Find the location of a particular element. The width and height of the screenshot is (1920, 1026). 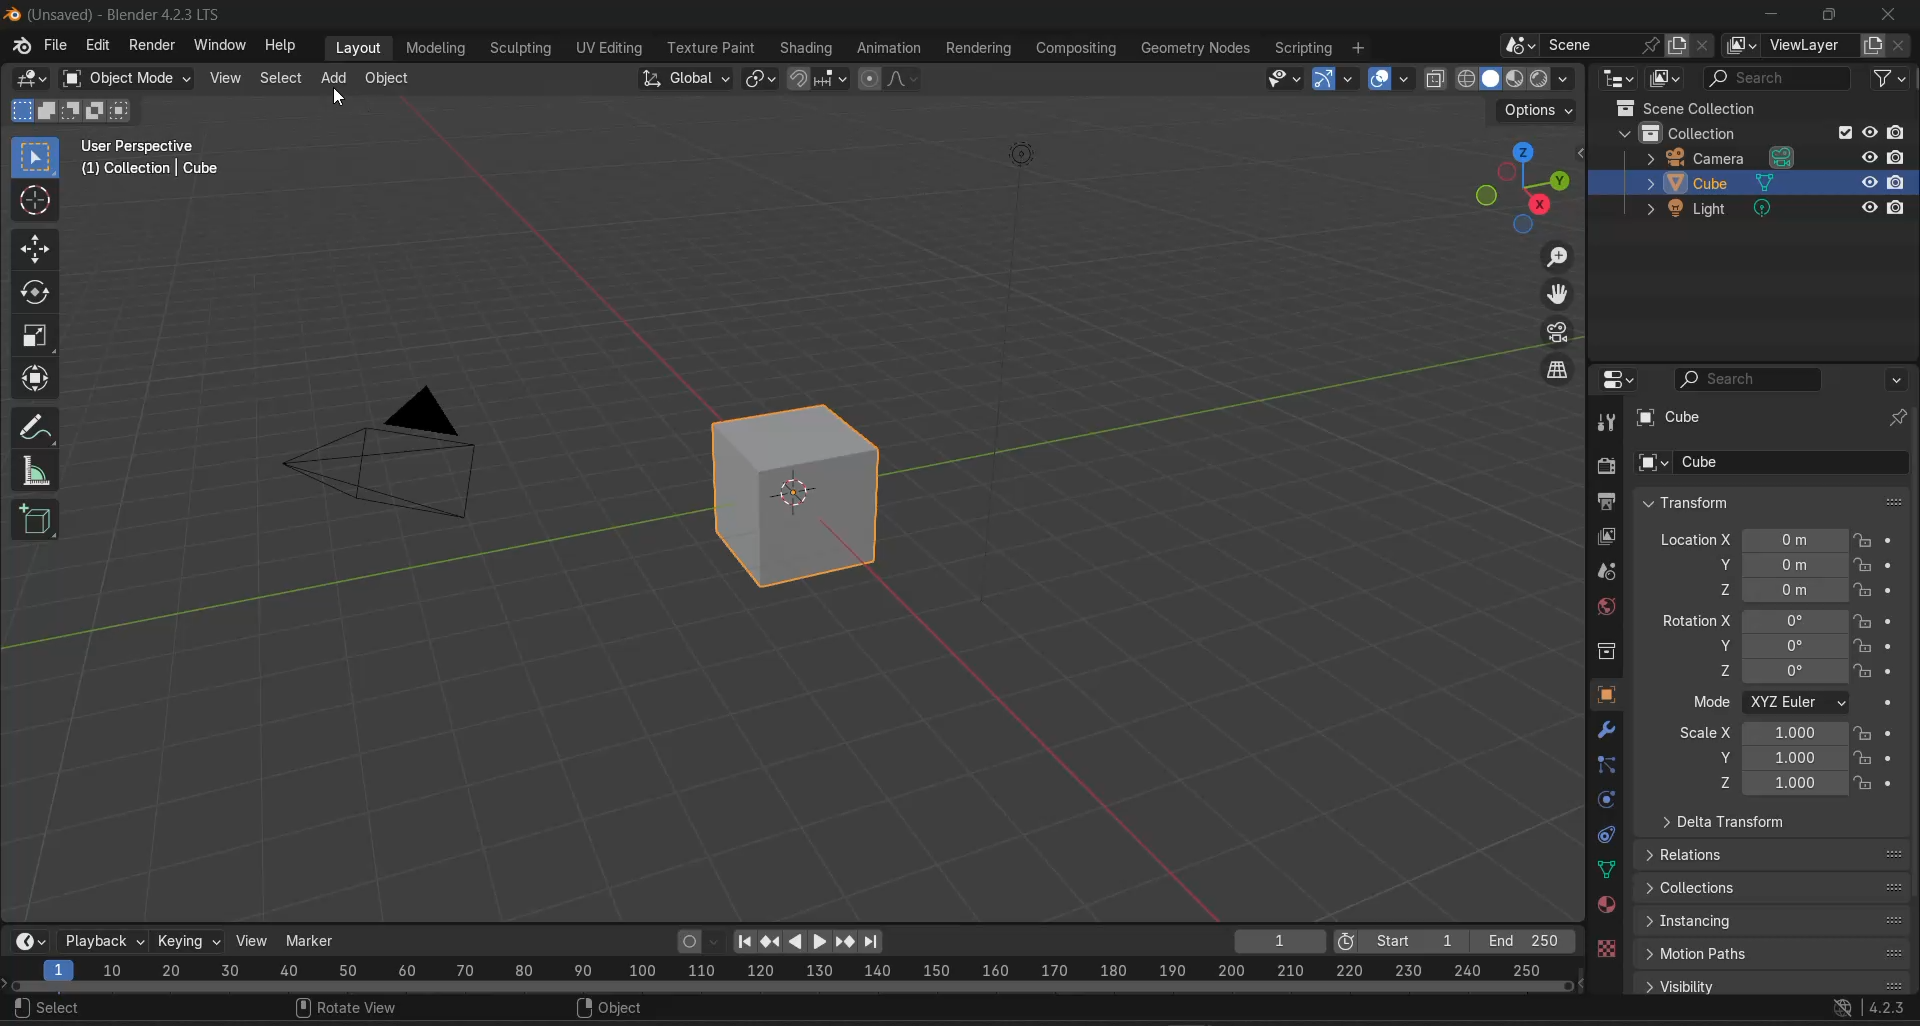

particles is located at coordinates (1609, 765).